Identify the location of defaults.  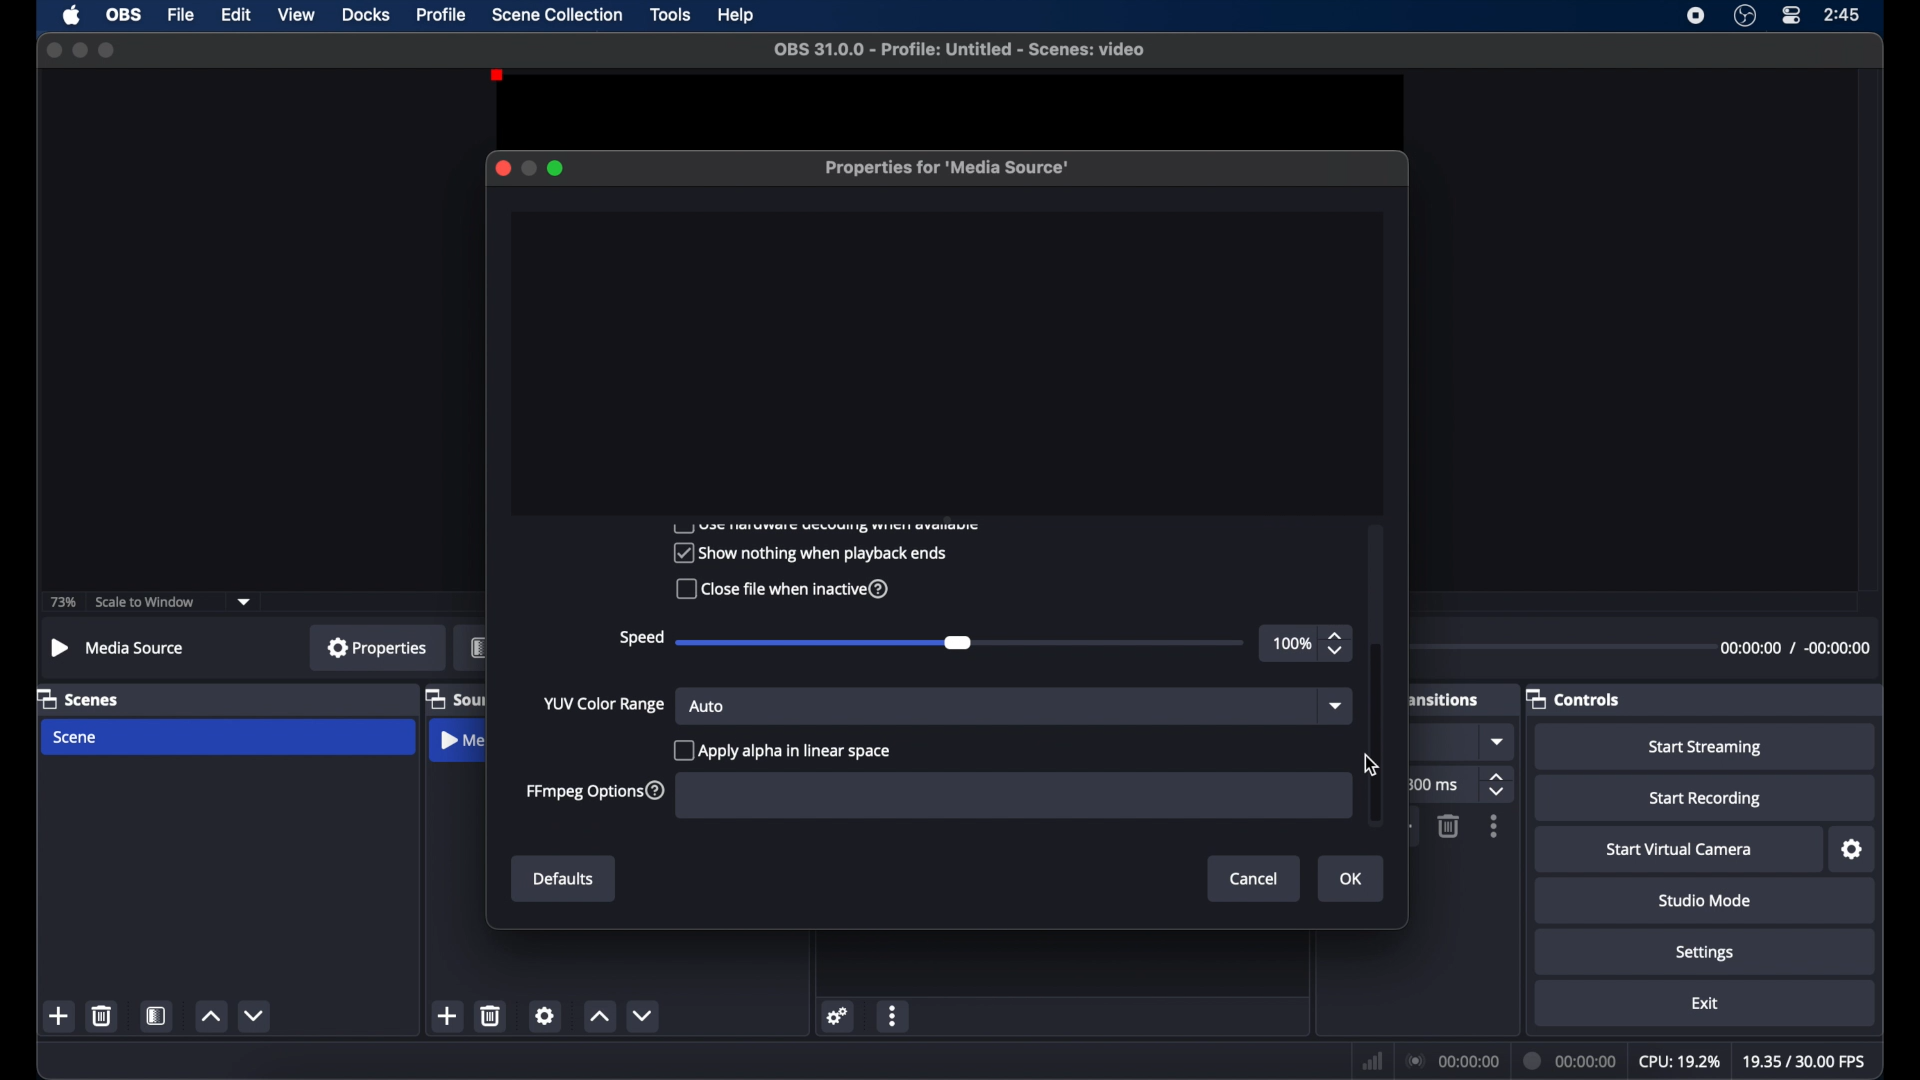
(564, 880).